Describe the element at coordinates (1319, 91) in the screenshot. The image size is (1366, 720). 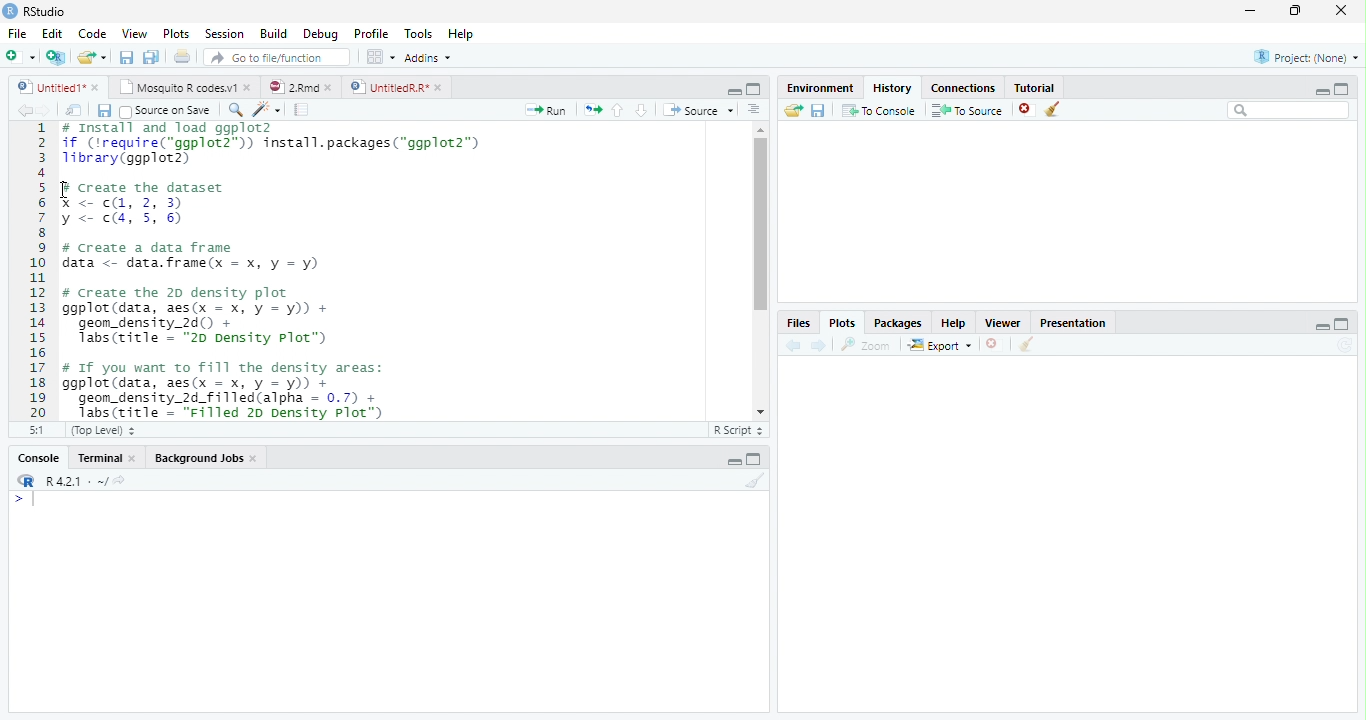
I see `minimize` at that location.